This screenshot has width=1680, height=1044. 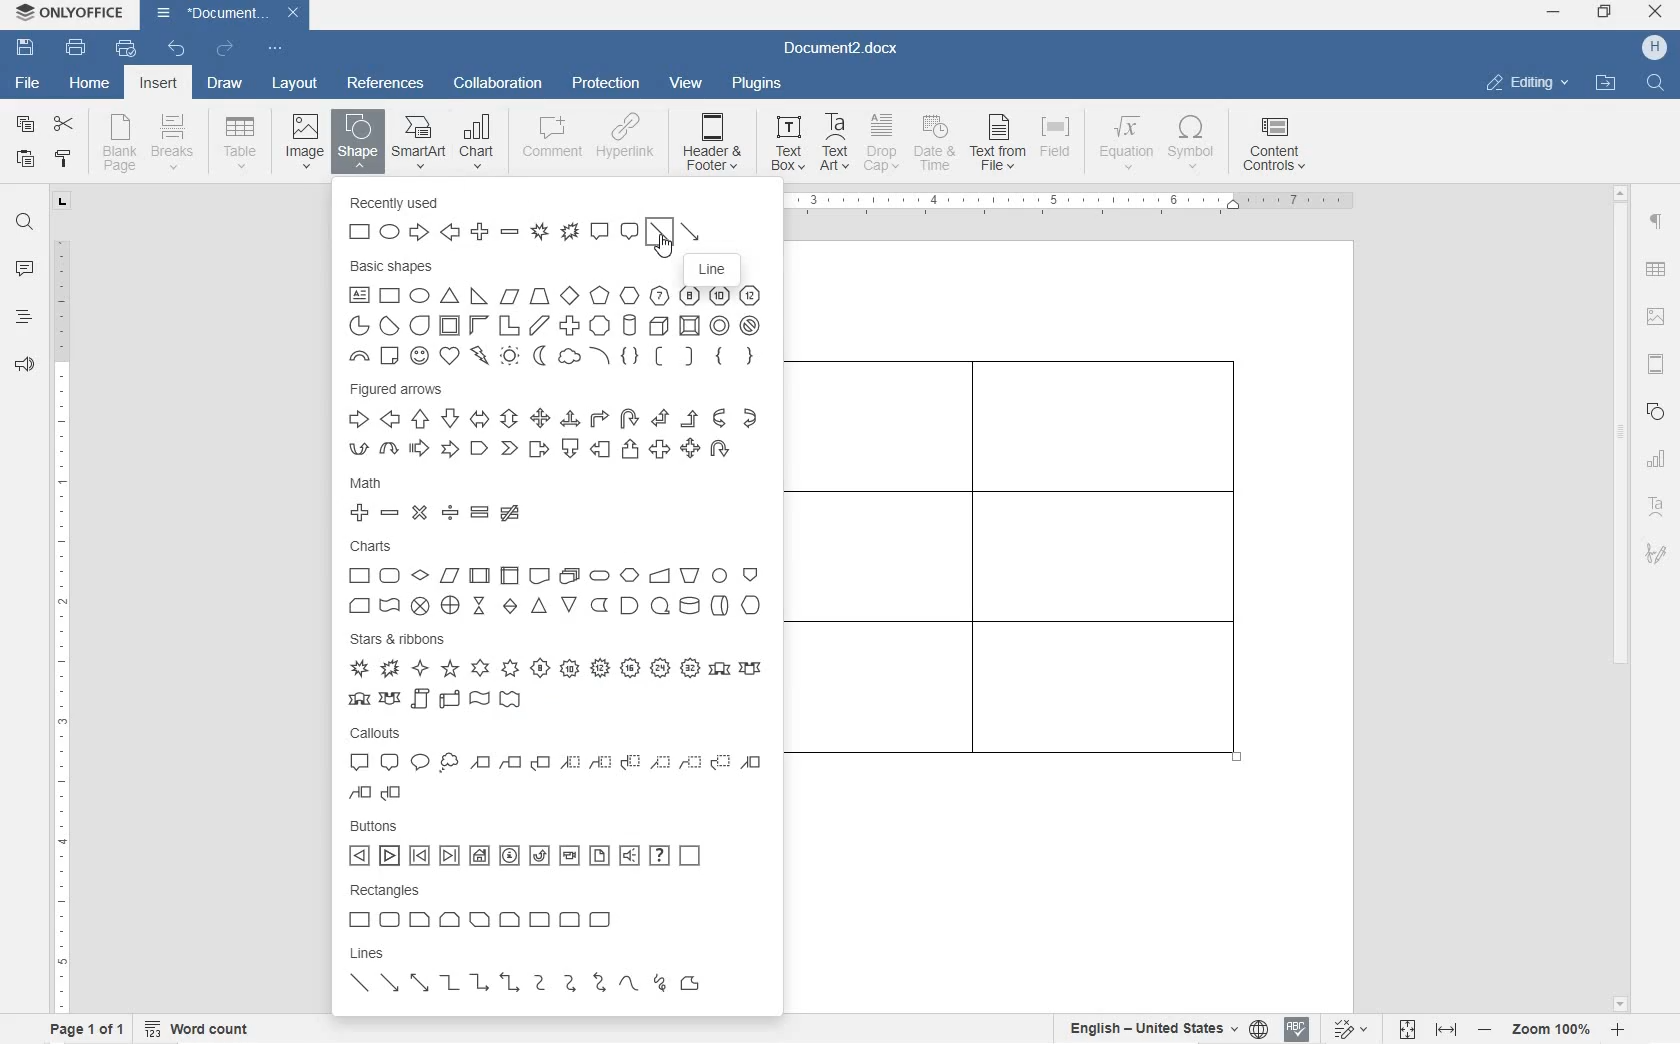 I want to click on protection, so click(x=609, y=84).